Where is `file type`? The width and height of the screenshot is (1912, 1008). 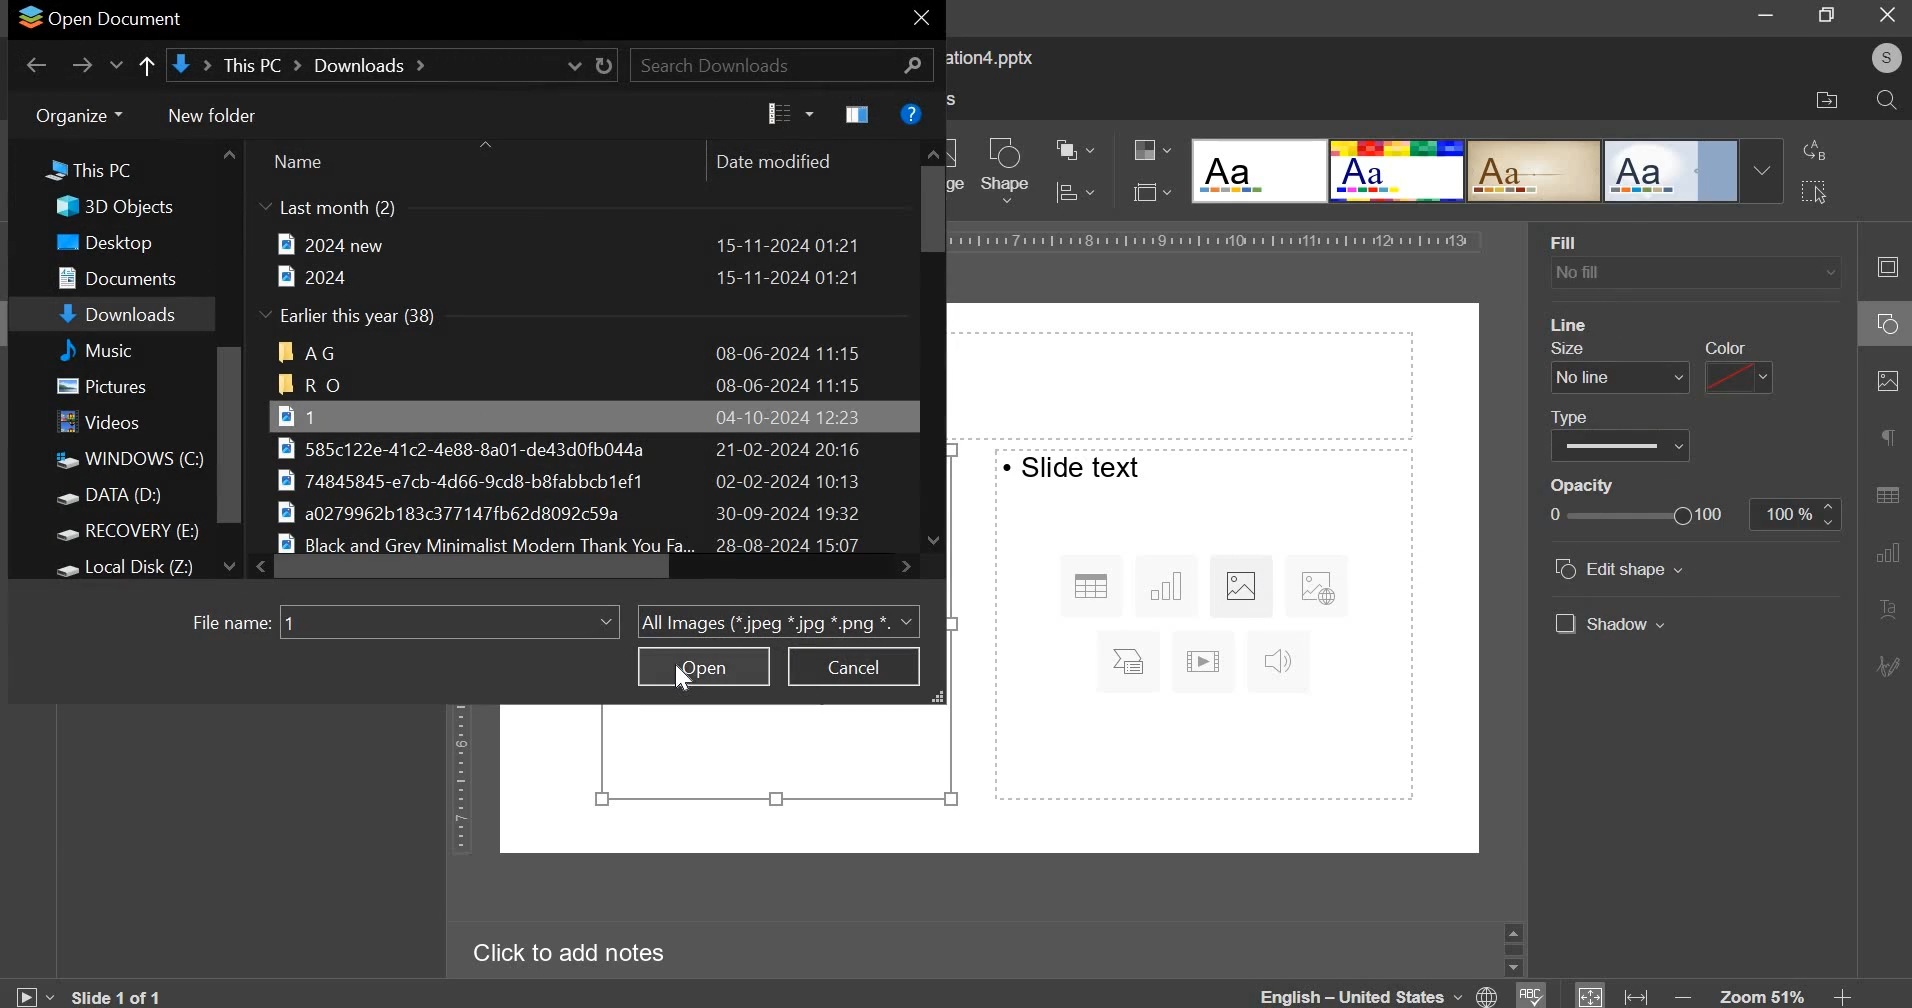 file type is located at coordinates (778, 620).